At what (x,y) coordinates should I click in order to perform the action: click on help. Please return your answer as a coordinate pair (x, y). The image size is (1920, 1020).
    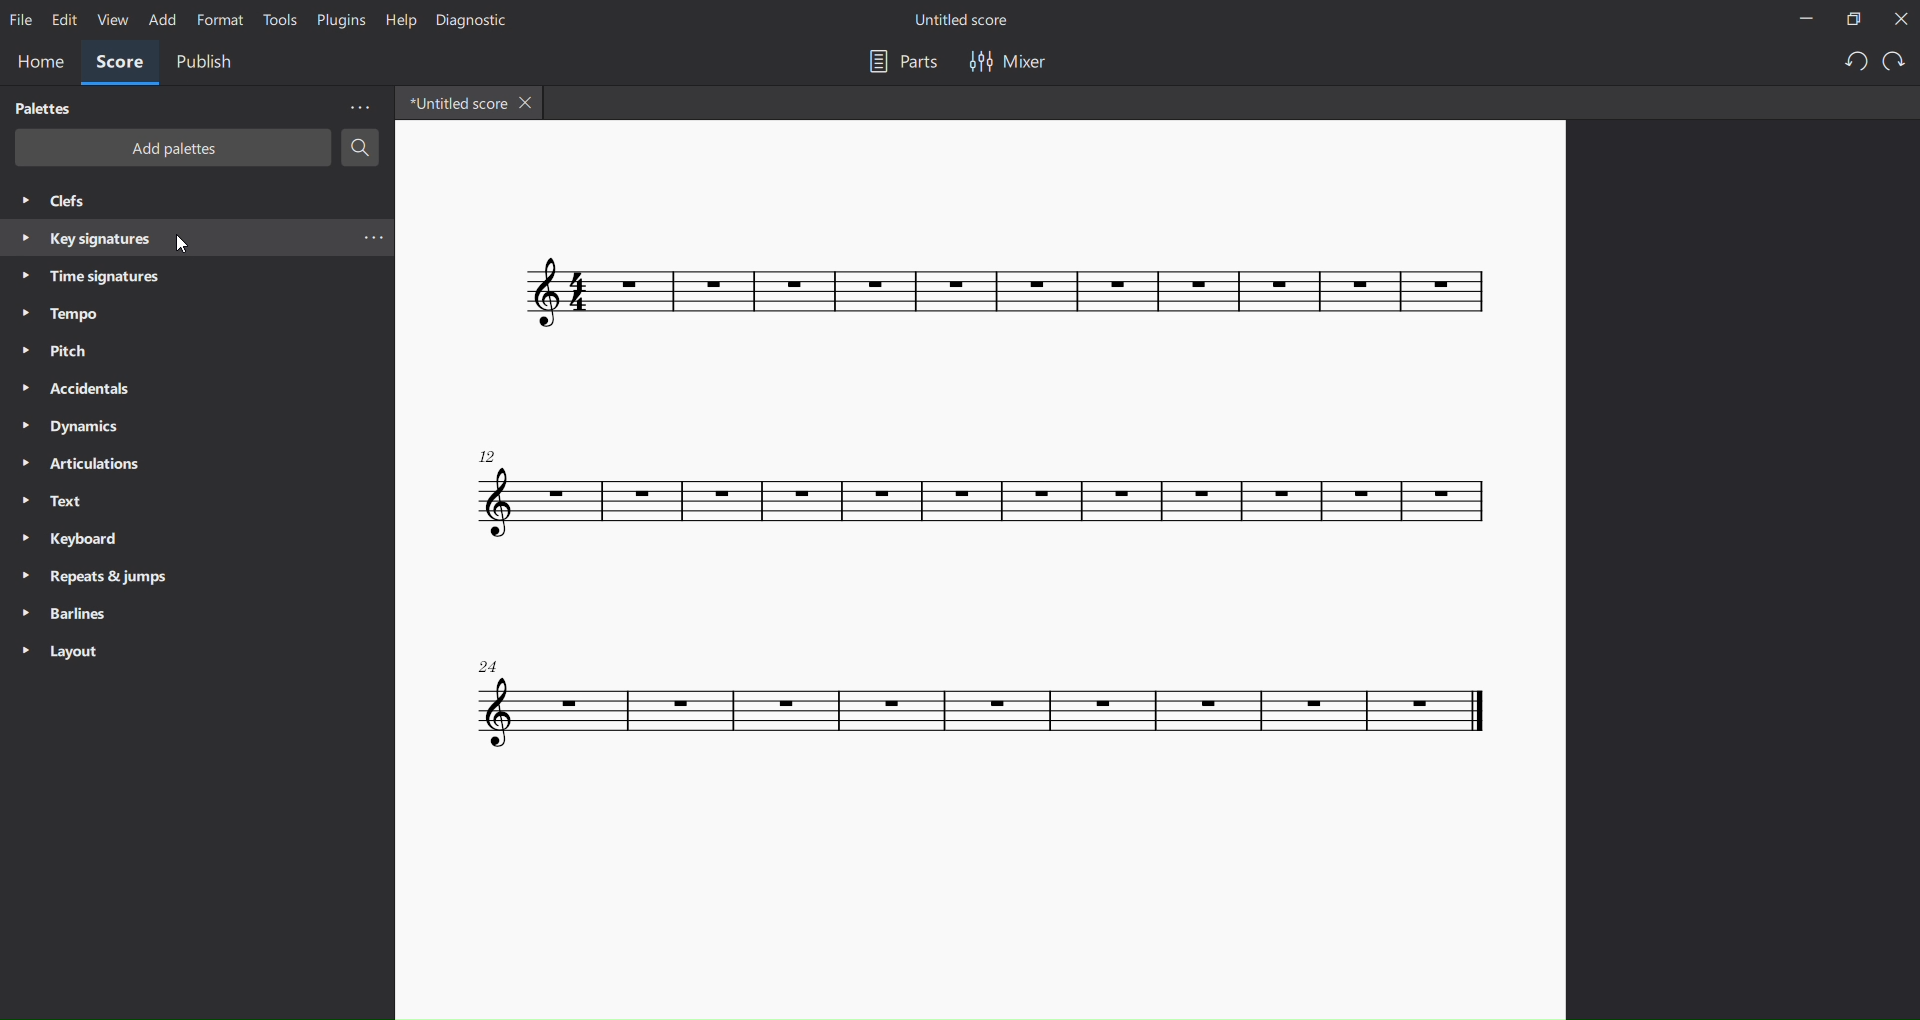
    Looking at the image, I should click on (397, 19).